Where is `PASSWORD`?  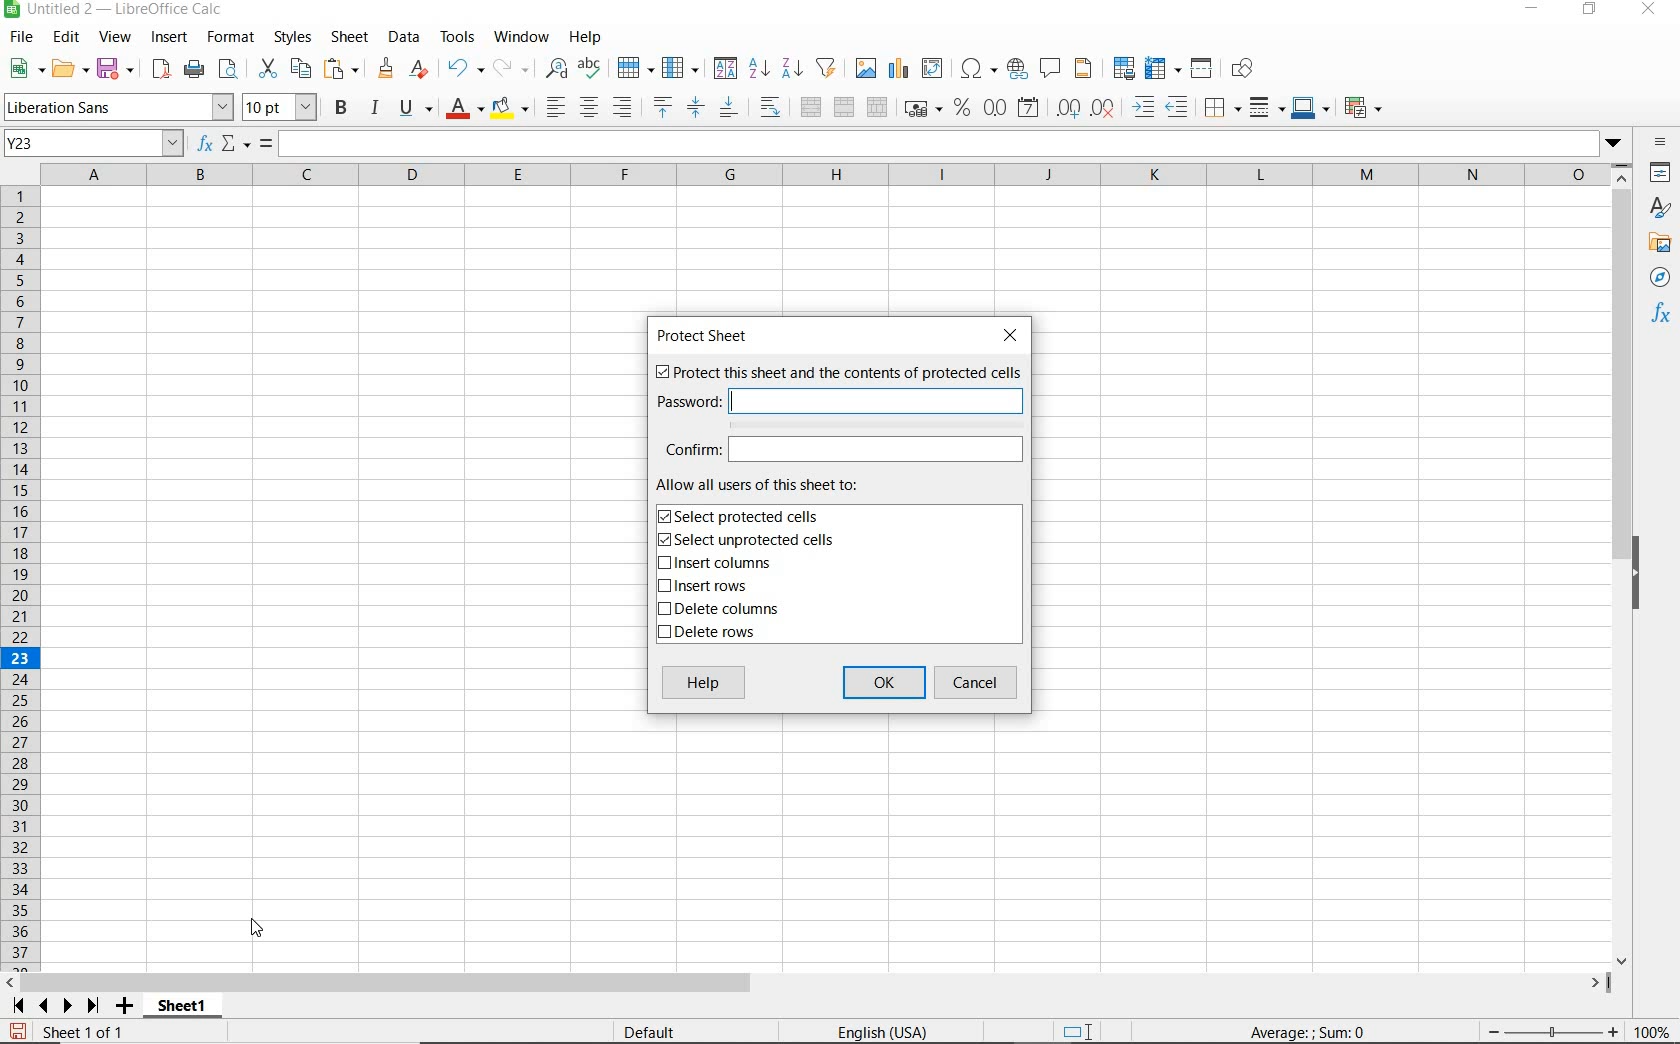 PASSWORD is located at coordinates (837, 400).